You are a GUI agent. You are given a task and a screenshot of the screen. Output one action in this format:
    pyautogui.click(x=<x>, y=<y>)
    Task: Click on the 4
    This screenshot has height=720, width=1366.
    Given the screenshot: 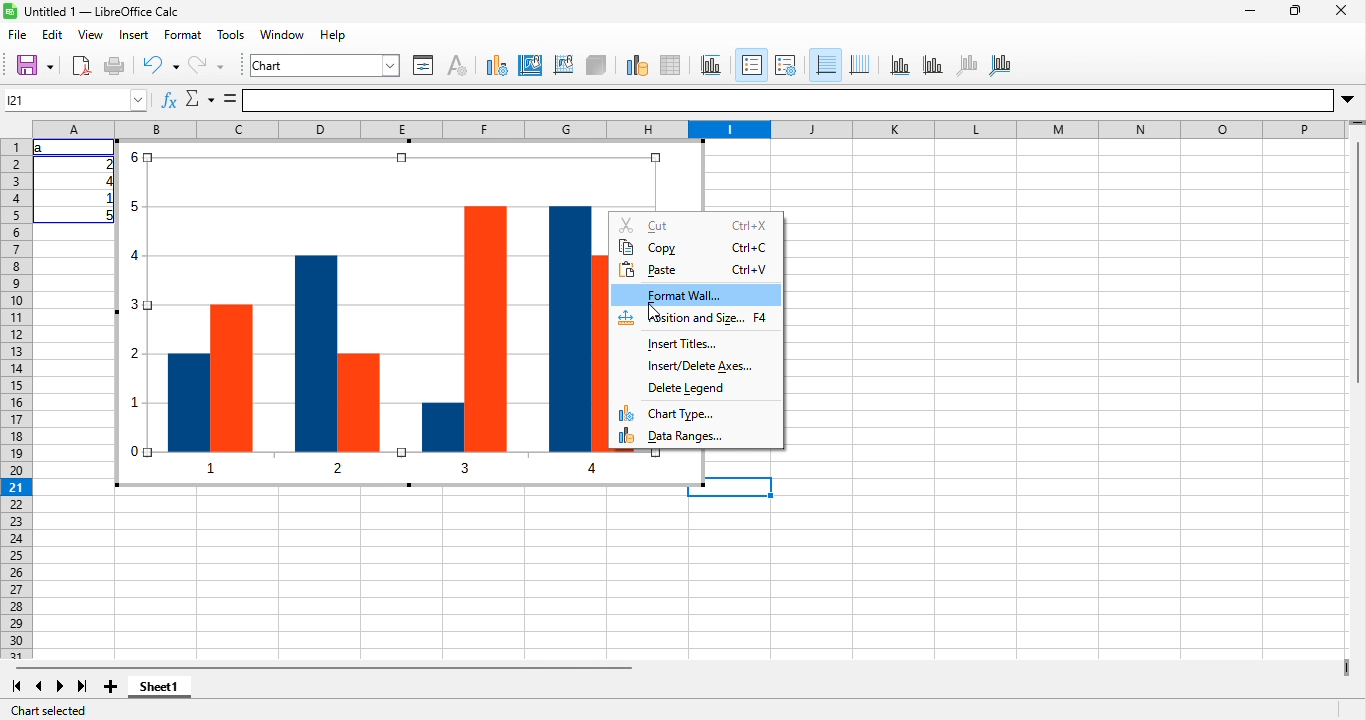 What is the action you would take?
    pyautogui.click(x=106, y=181)
    